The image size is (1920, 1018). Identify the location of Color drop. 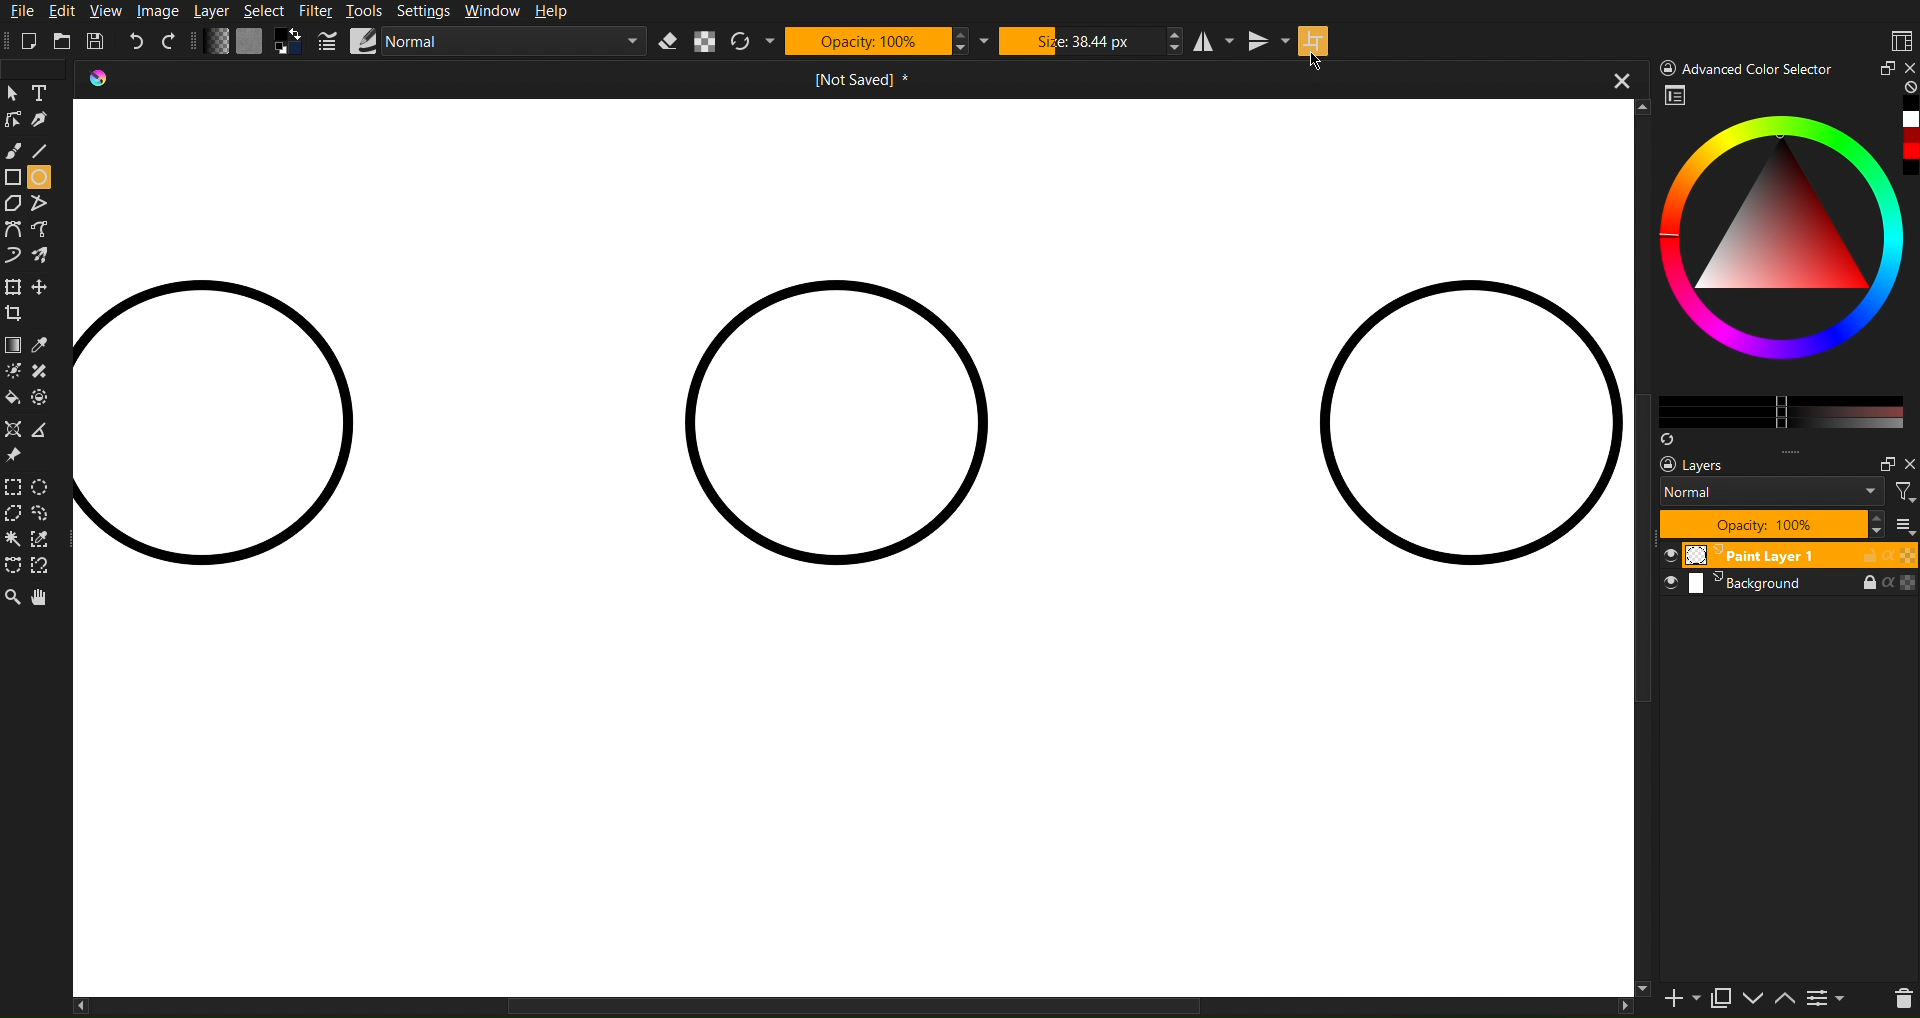
(43, 346).